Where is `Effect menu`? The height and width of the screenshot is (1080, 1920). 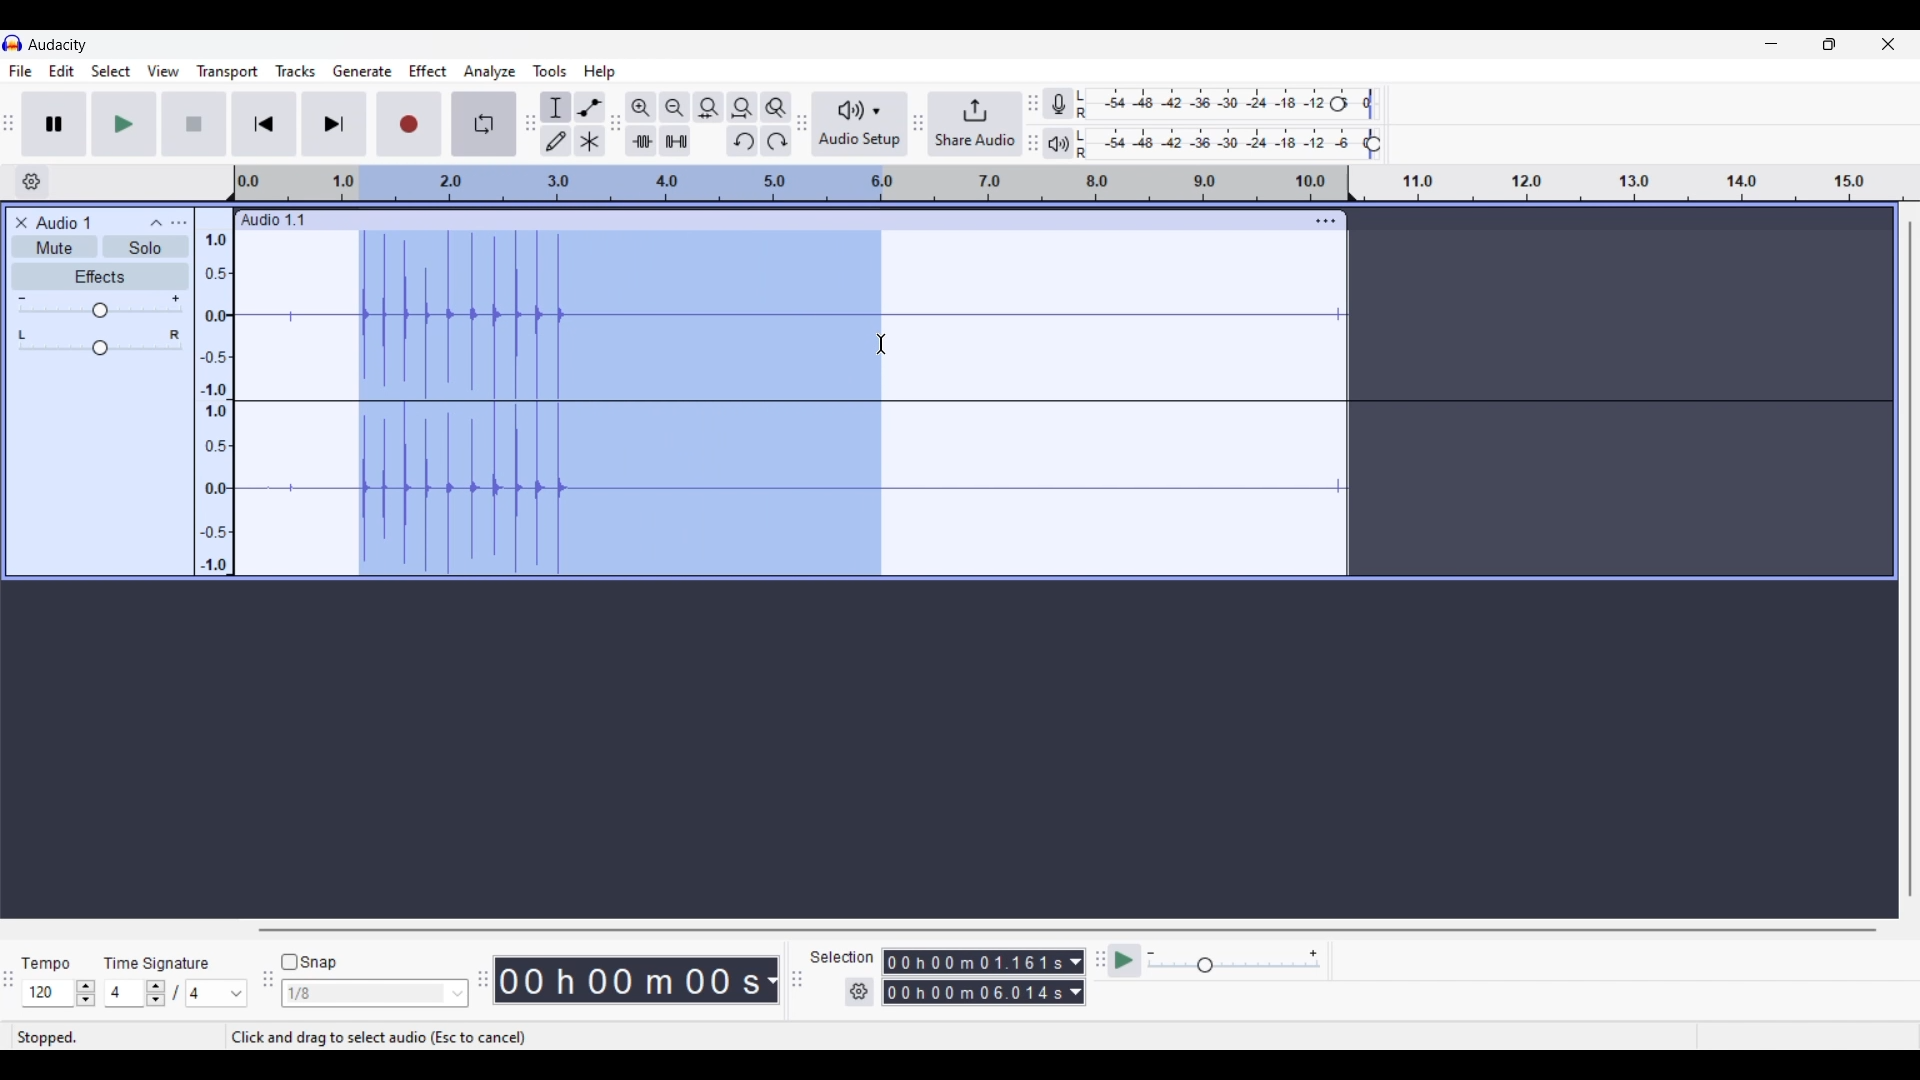 Effect menu is located at coordinates (427, 71).